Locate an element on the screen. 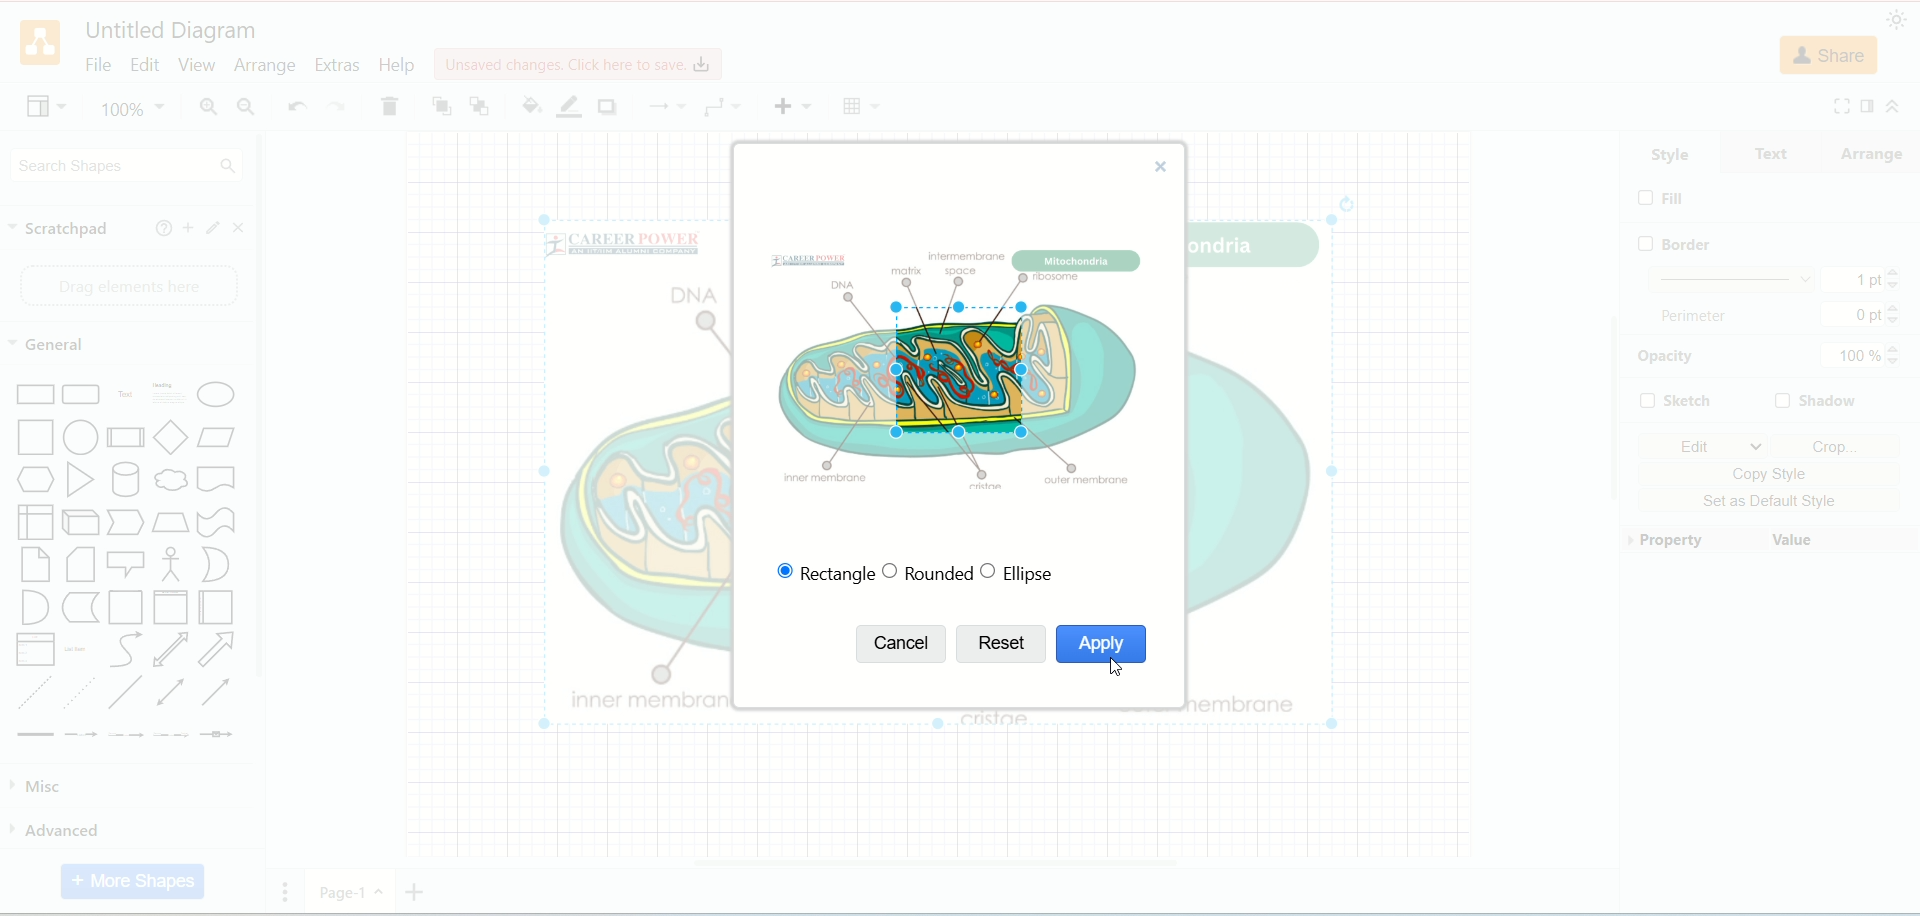  Dotted Line is located at coordinates (82, 695).